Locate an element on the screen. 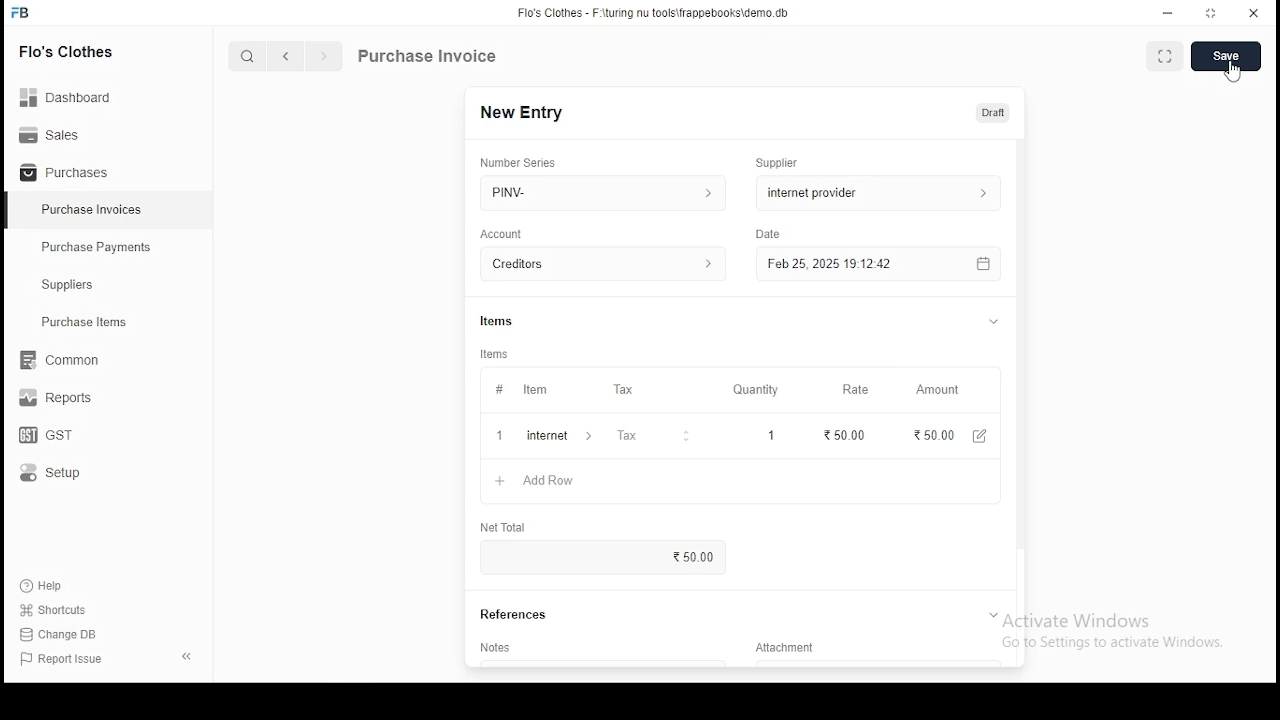  tax is located at coordinates (623, 390).